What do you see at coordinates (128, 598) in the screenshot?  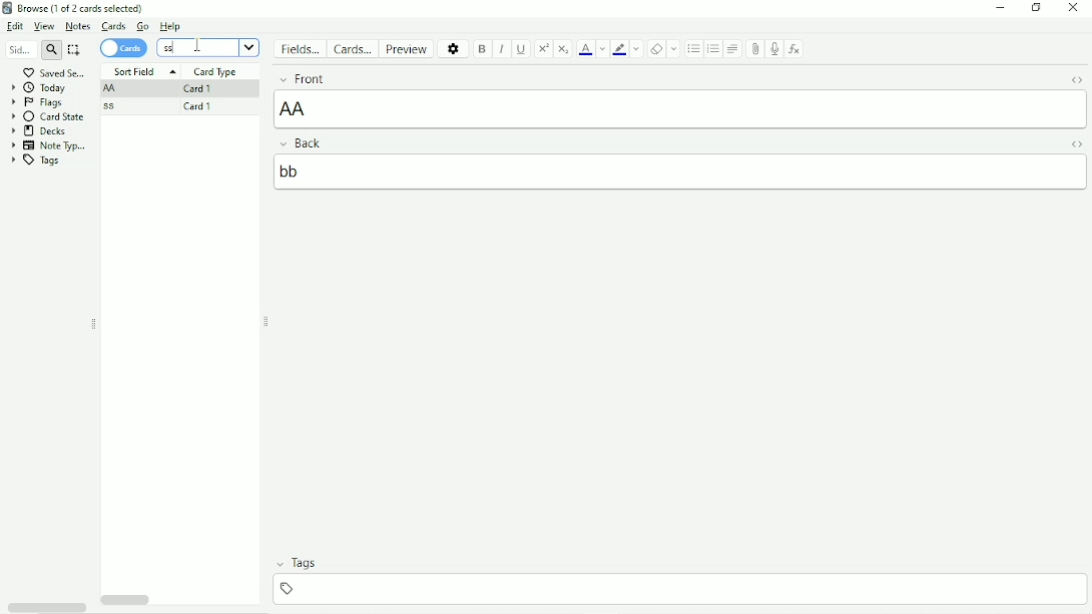 I see `Horizontal scrollbar` at bounding box center [128, 598].